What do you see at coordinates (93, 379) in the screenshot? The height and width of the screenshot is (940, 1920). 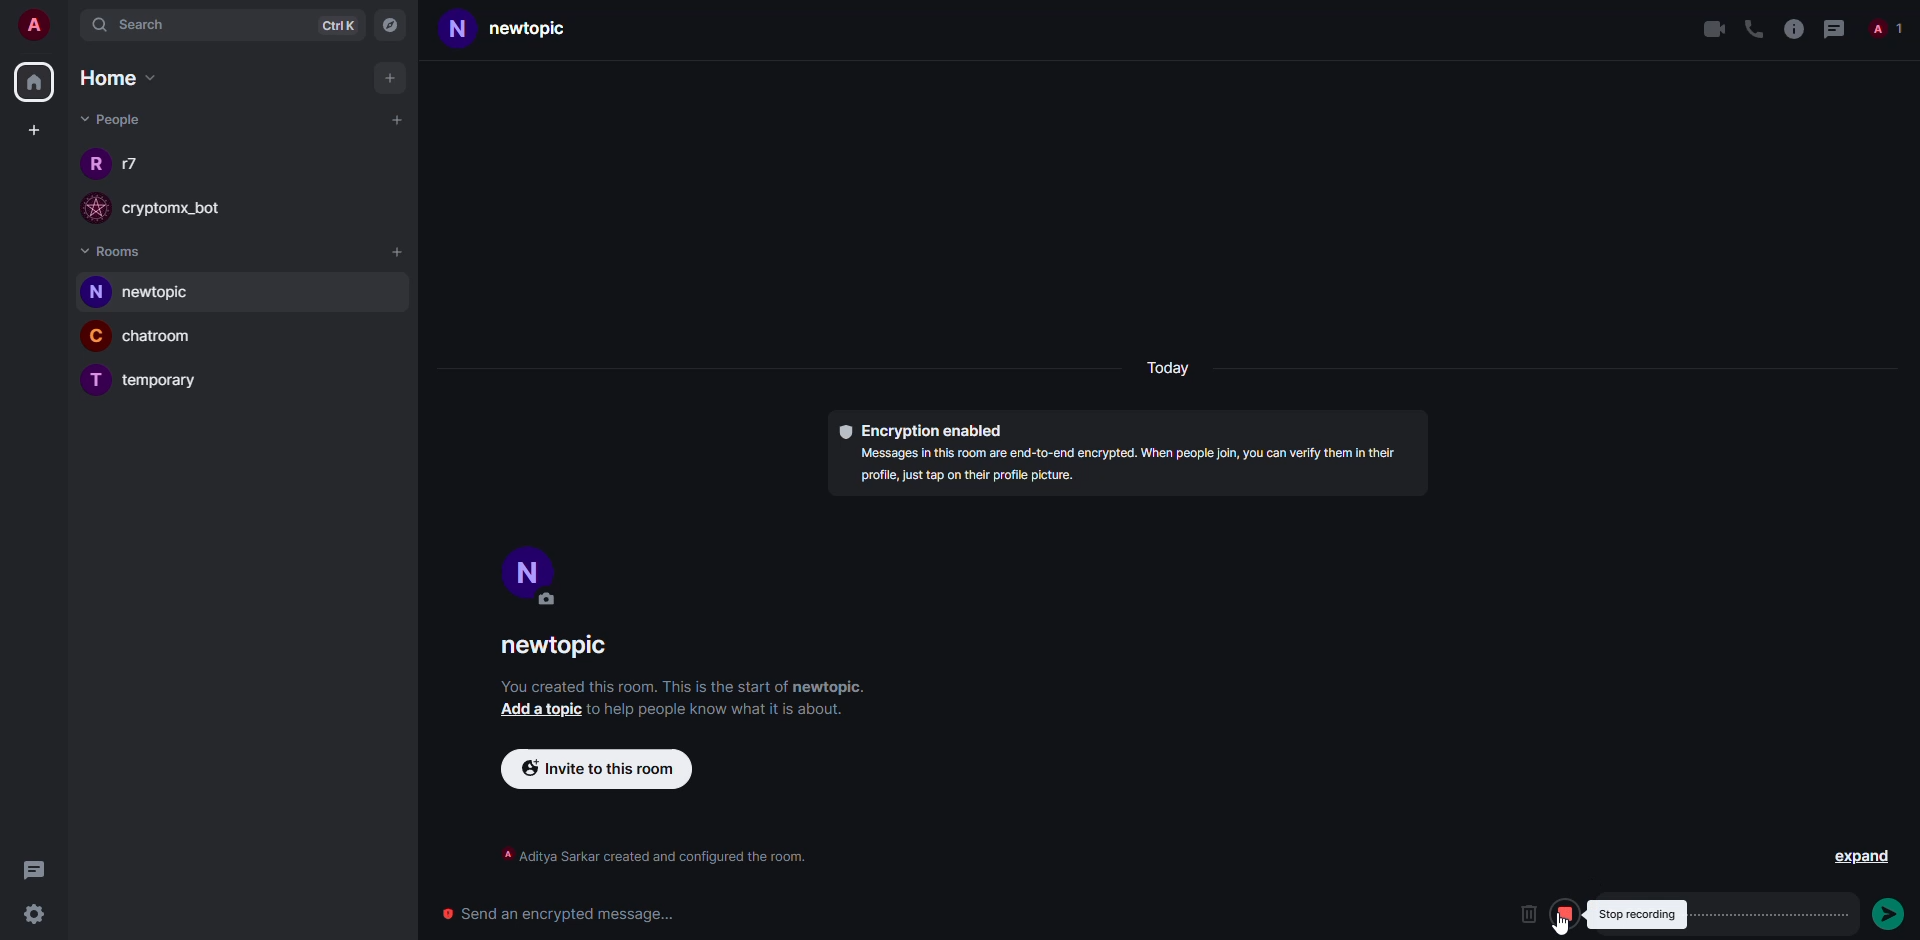 I see `T` at bounding box center [93, 379].